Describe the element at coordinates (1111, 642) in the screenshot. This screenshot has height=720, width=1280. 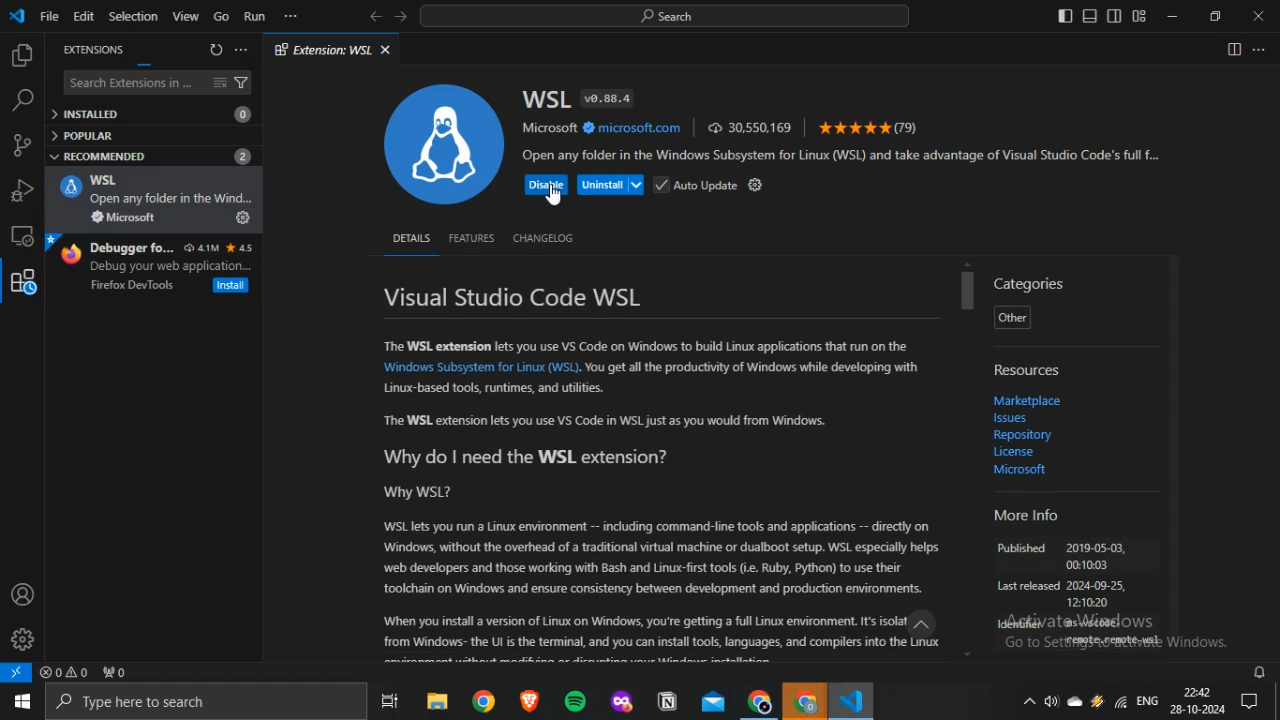
I see `remote, remote -wsl` at that location.